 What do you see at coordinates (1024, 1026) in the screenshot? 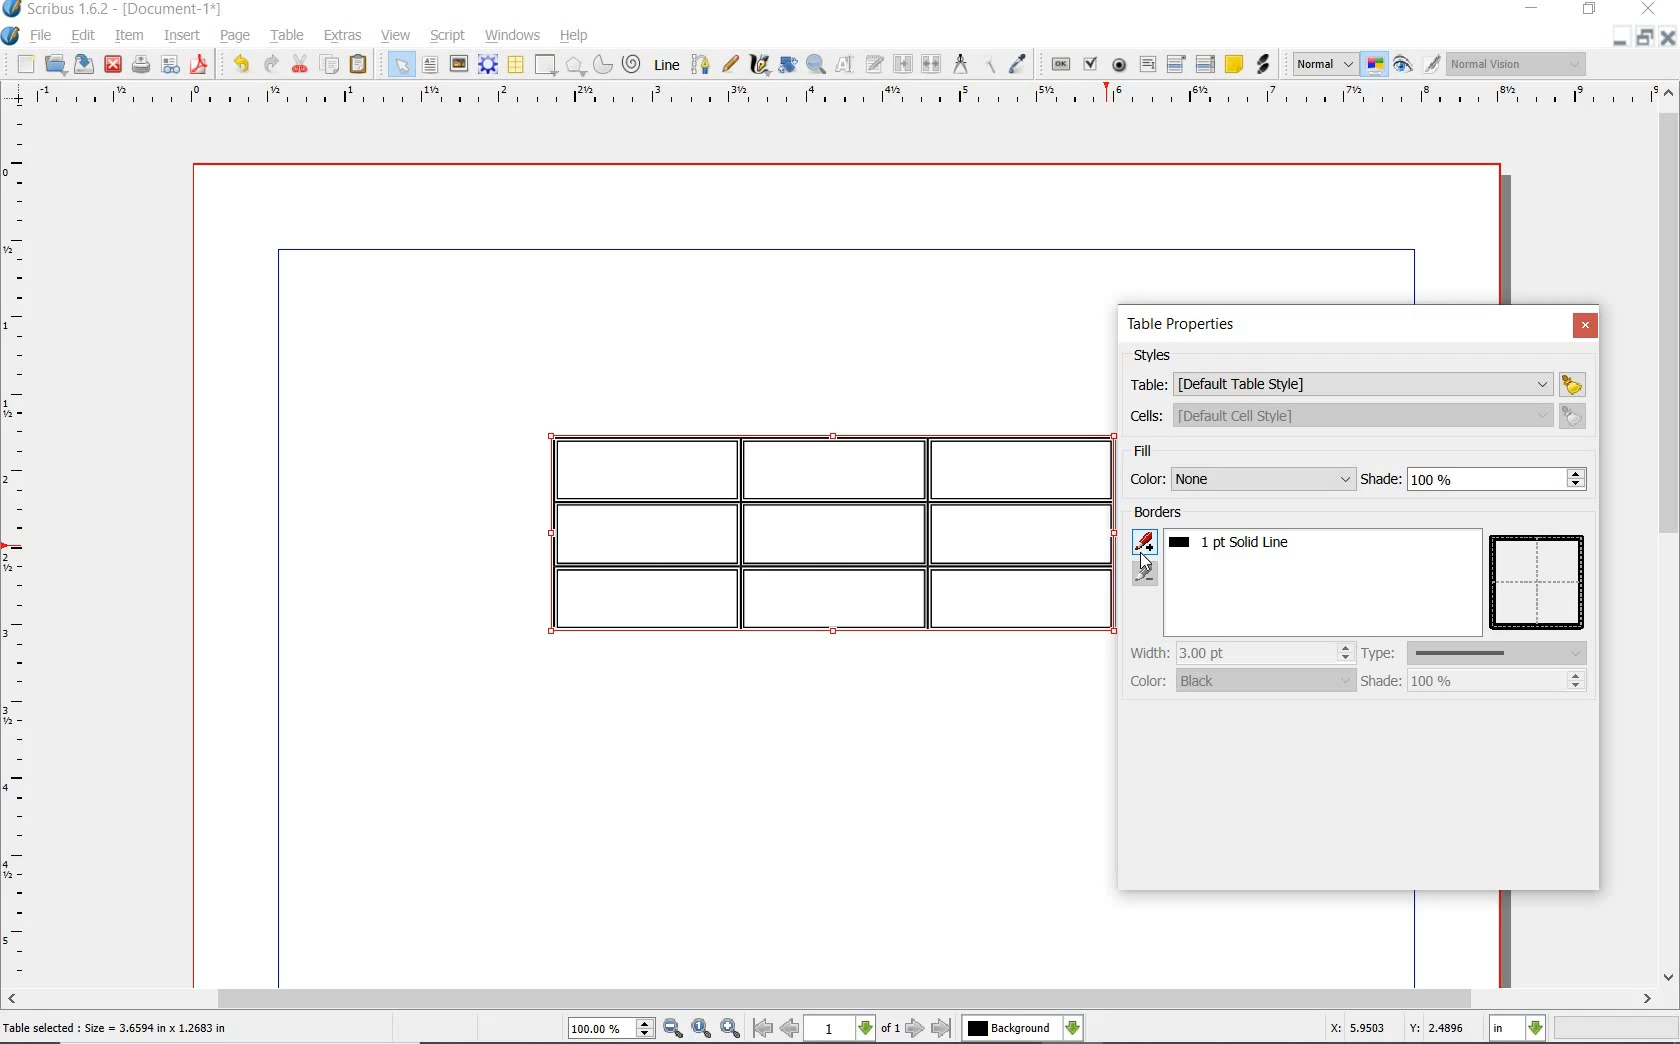
I see `select the current layer` at bounding box center [1024, 1026].